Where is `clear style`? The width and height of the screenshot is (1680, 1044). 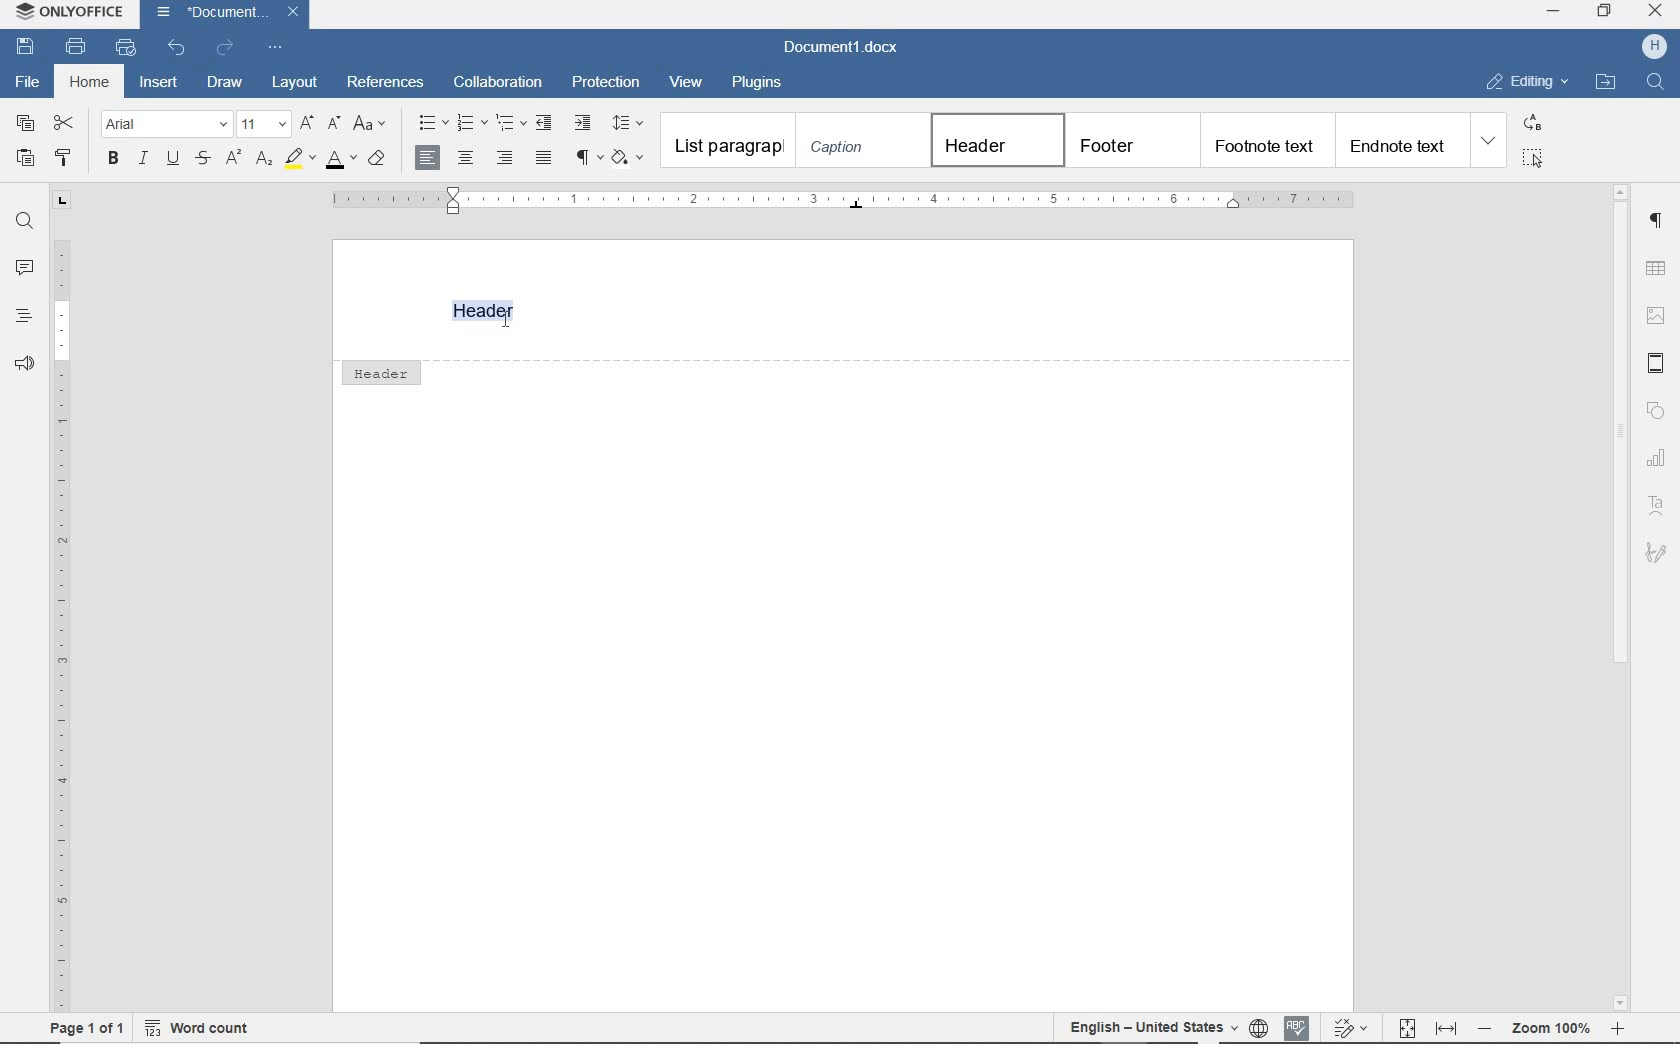 clear style is located at coordinates (377, 161).